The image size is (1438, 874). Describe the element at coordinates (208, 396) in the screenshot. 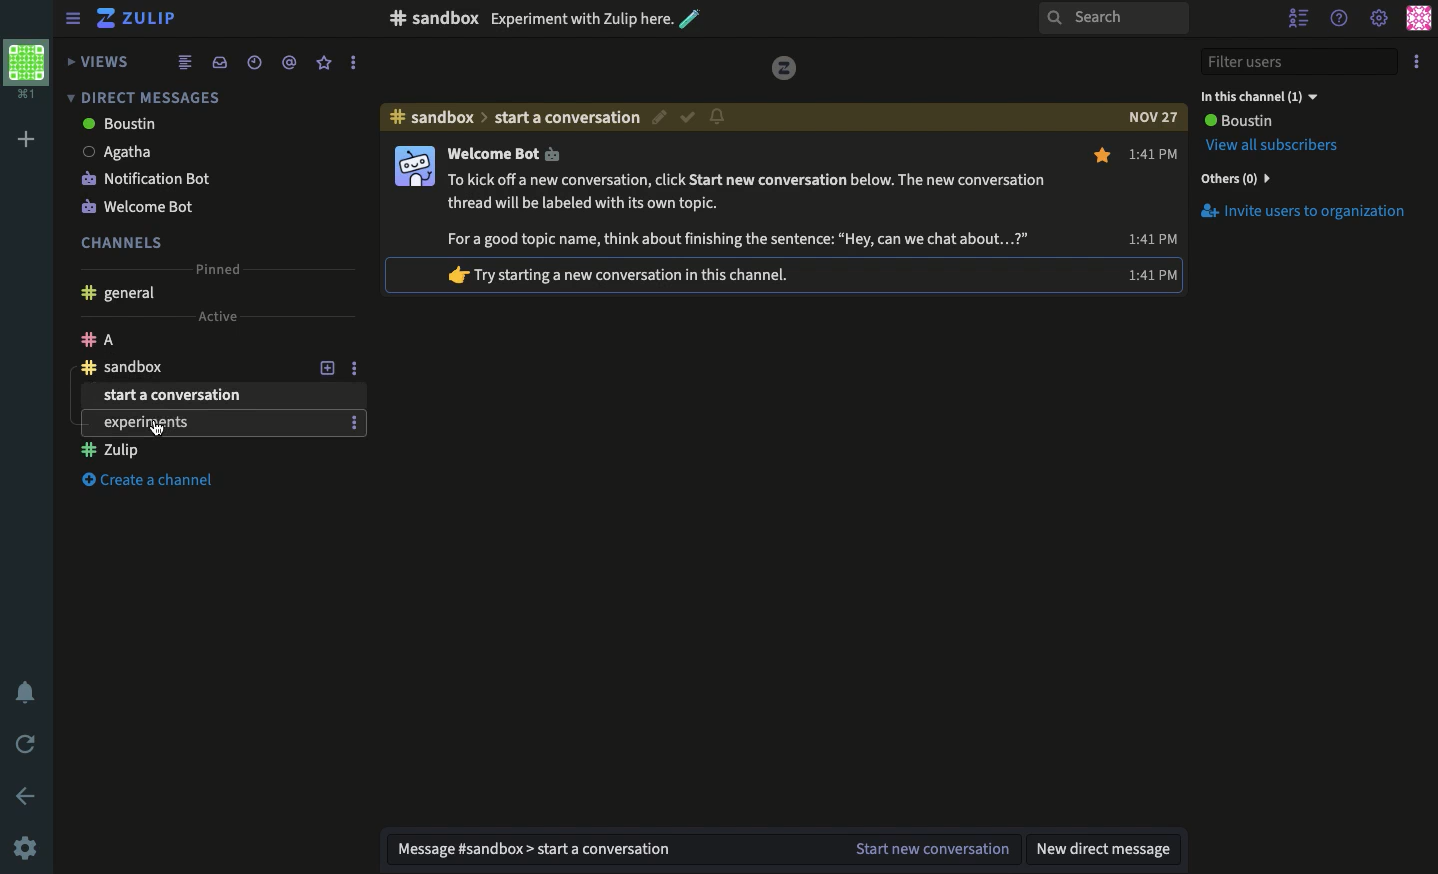

I see `Start a conversation` at that location.